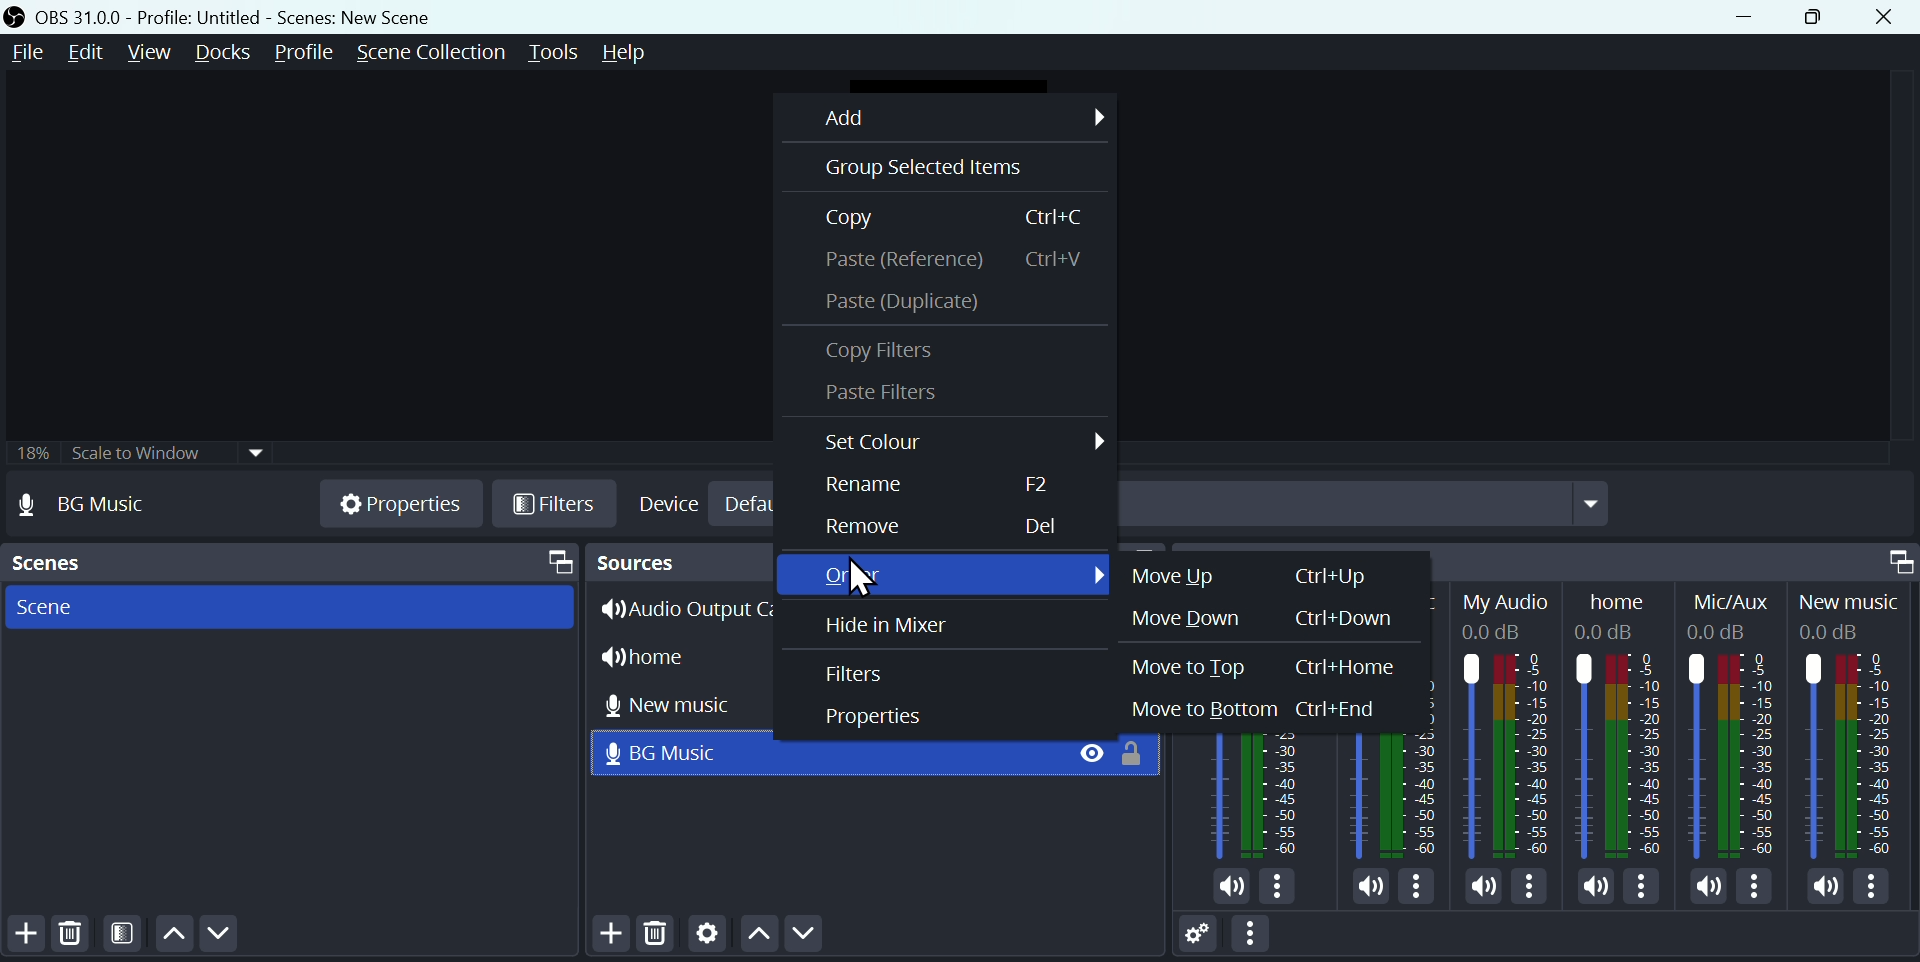 Image resolution: width=1920 pixels, height=962 pixels. What do you see at coordinates (307, 50) in the screenshot?
I see `Profile` at bounding box center [307, 50].